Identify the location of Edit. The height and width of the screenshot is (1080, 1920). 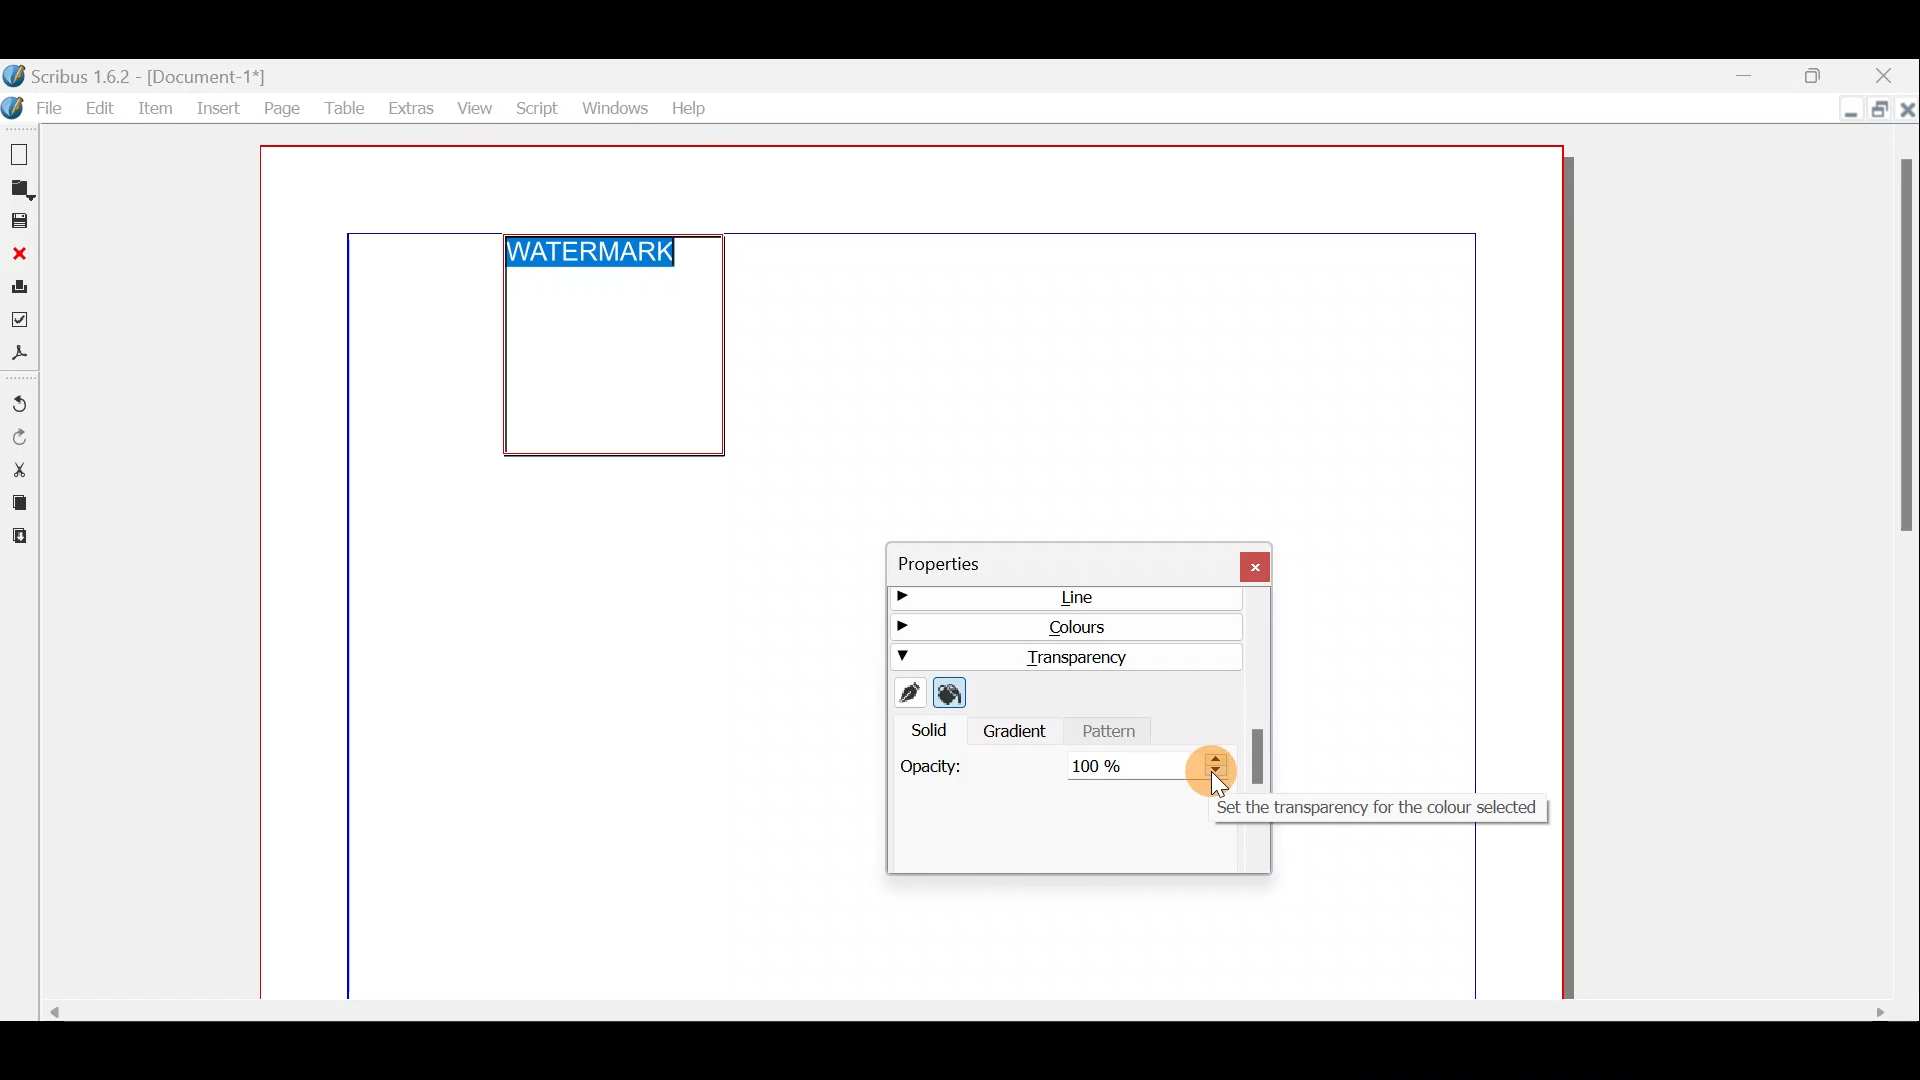
(101, 107).